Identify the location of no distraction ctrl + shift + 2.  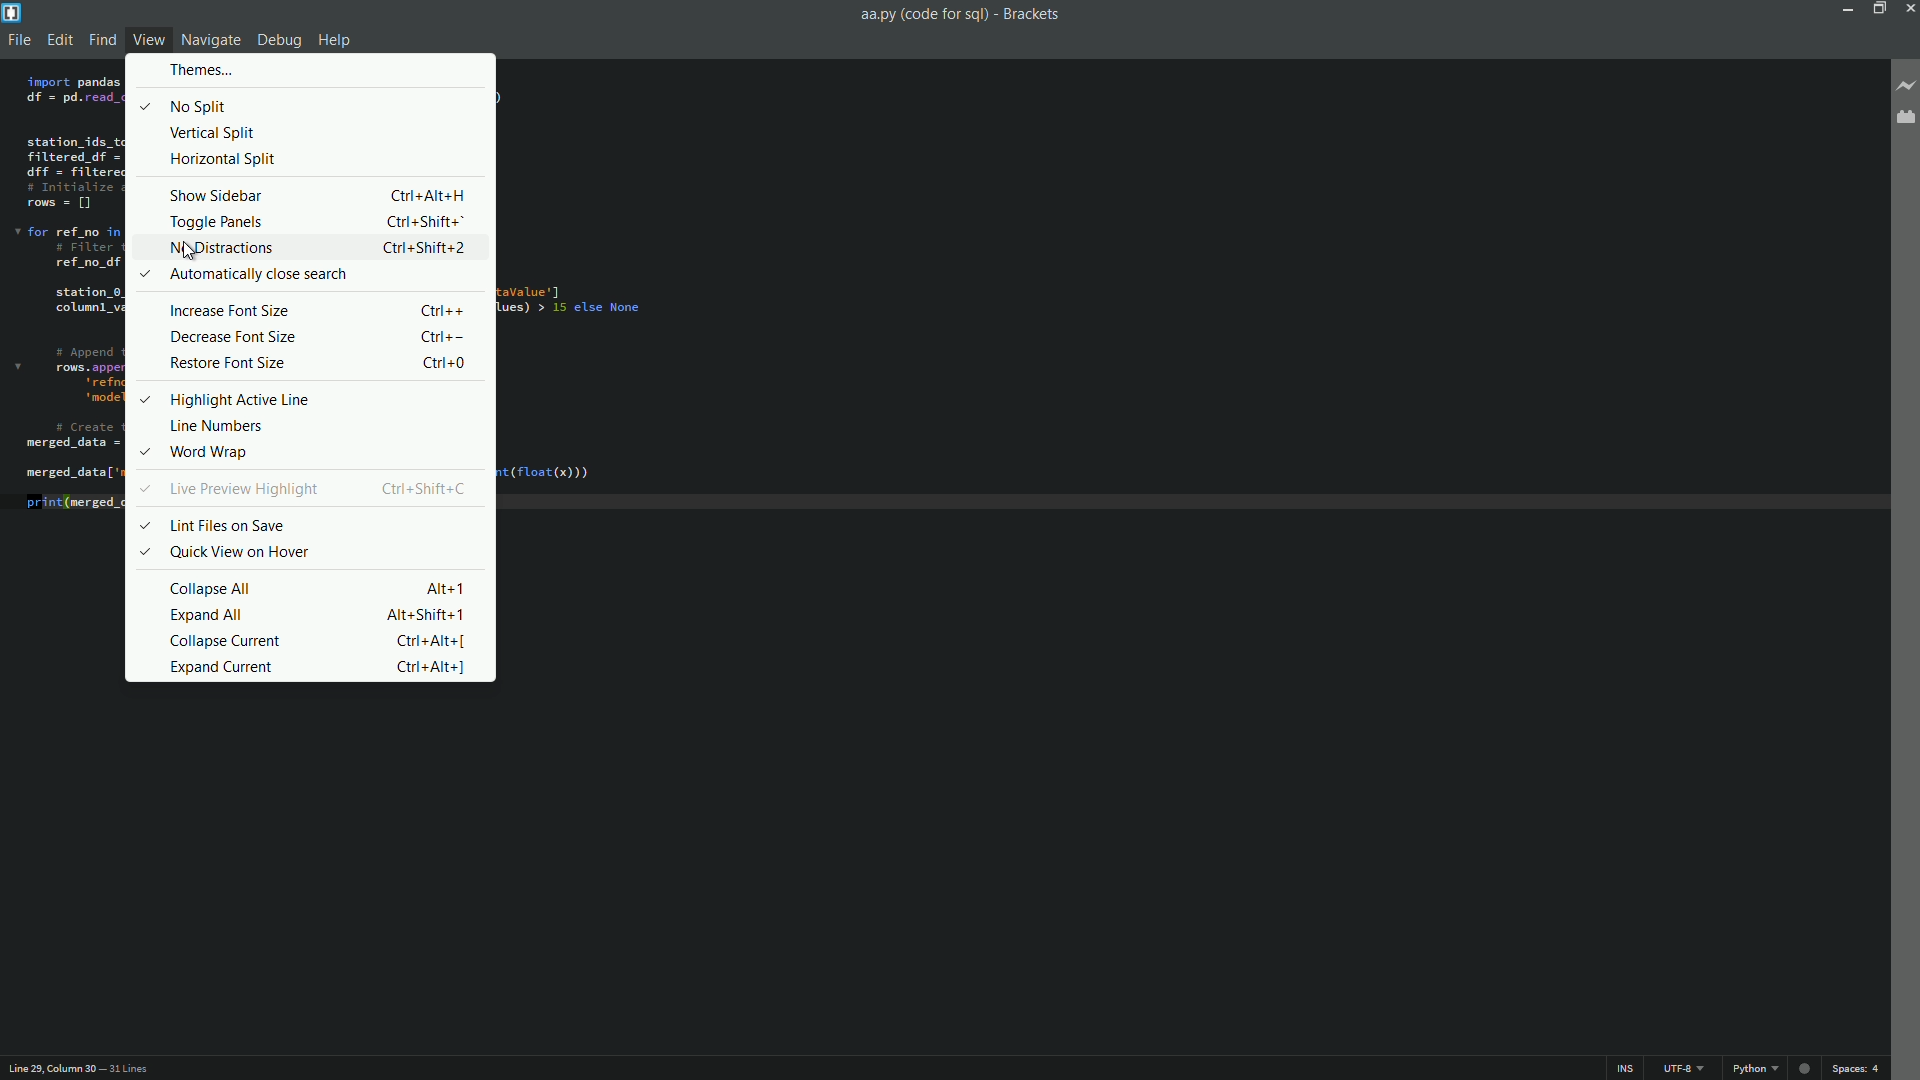
(322, 247).